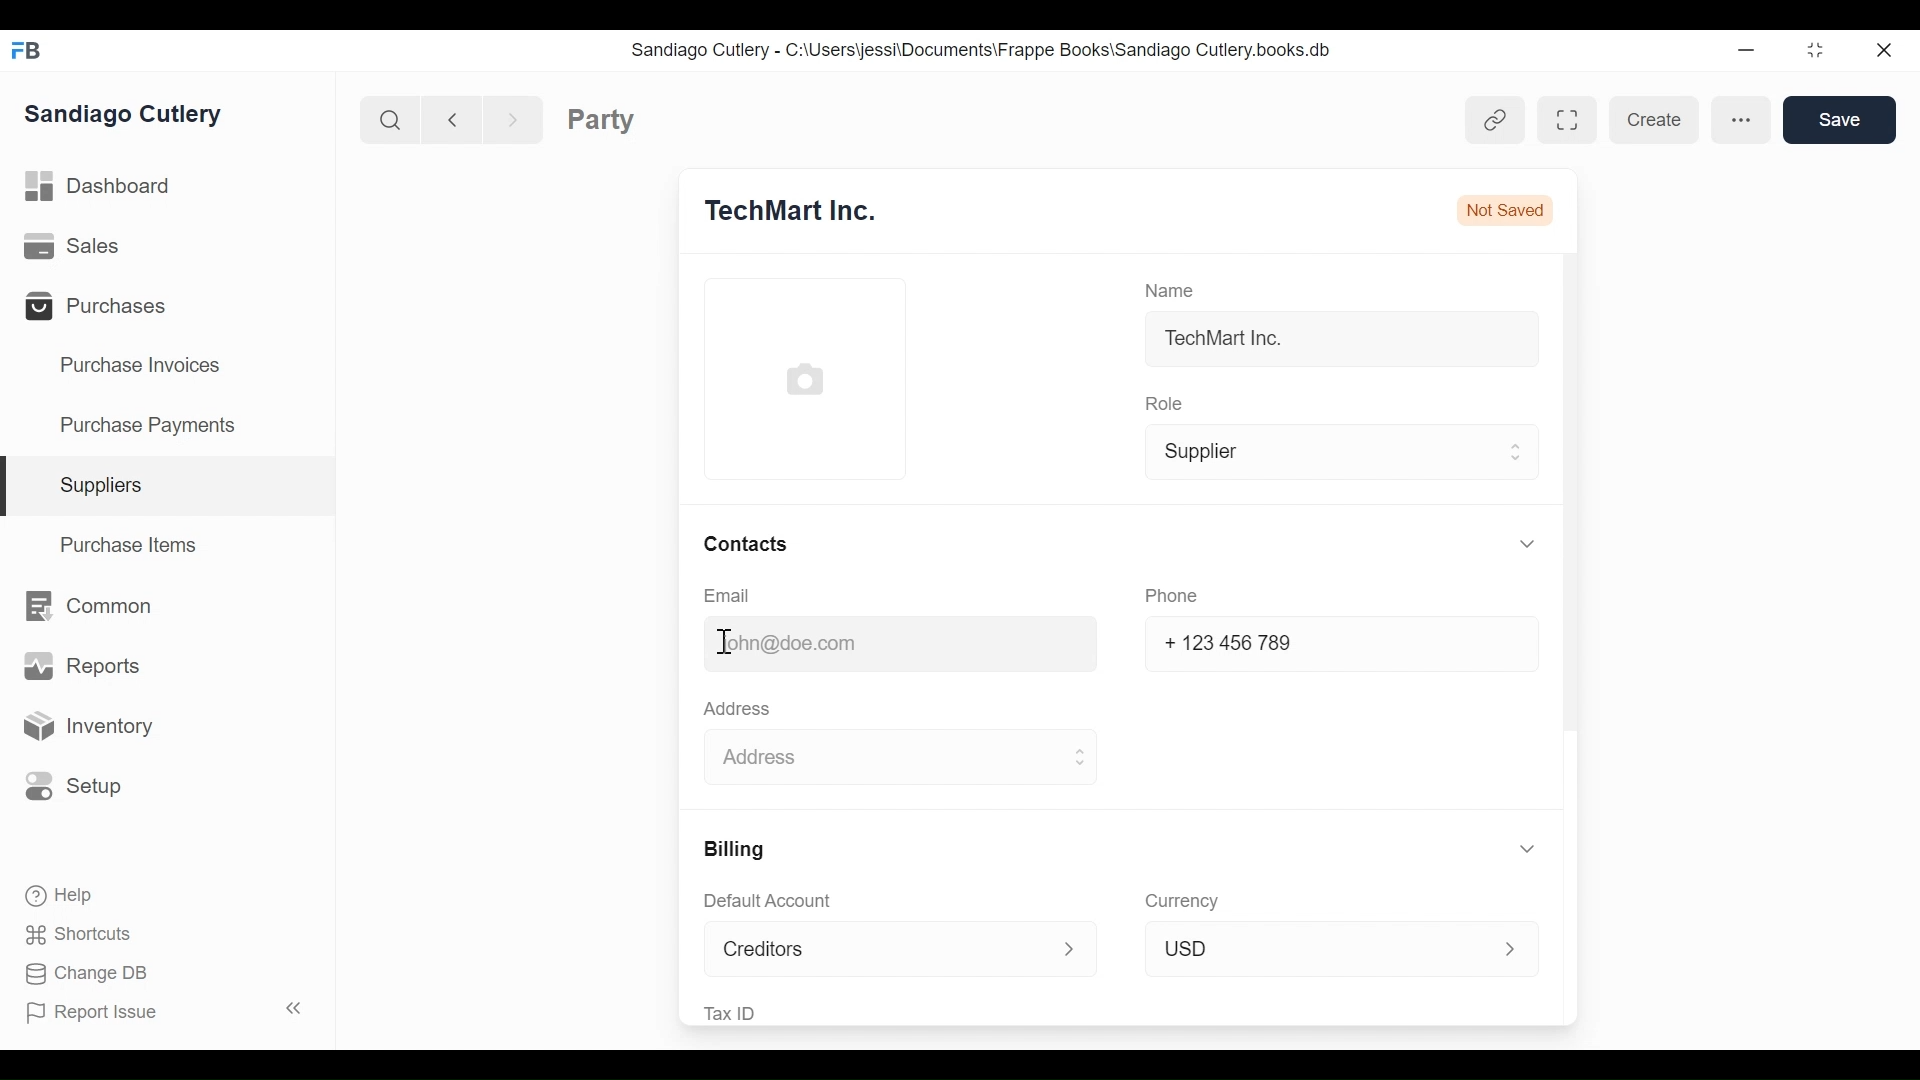 This screenshot has width=1920, height=1080. Describe the element at coordinates (516, 117) in the screenshot. I see `next` at that location.